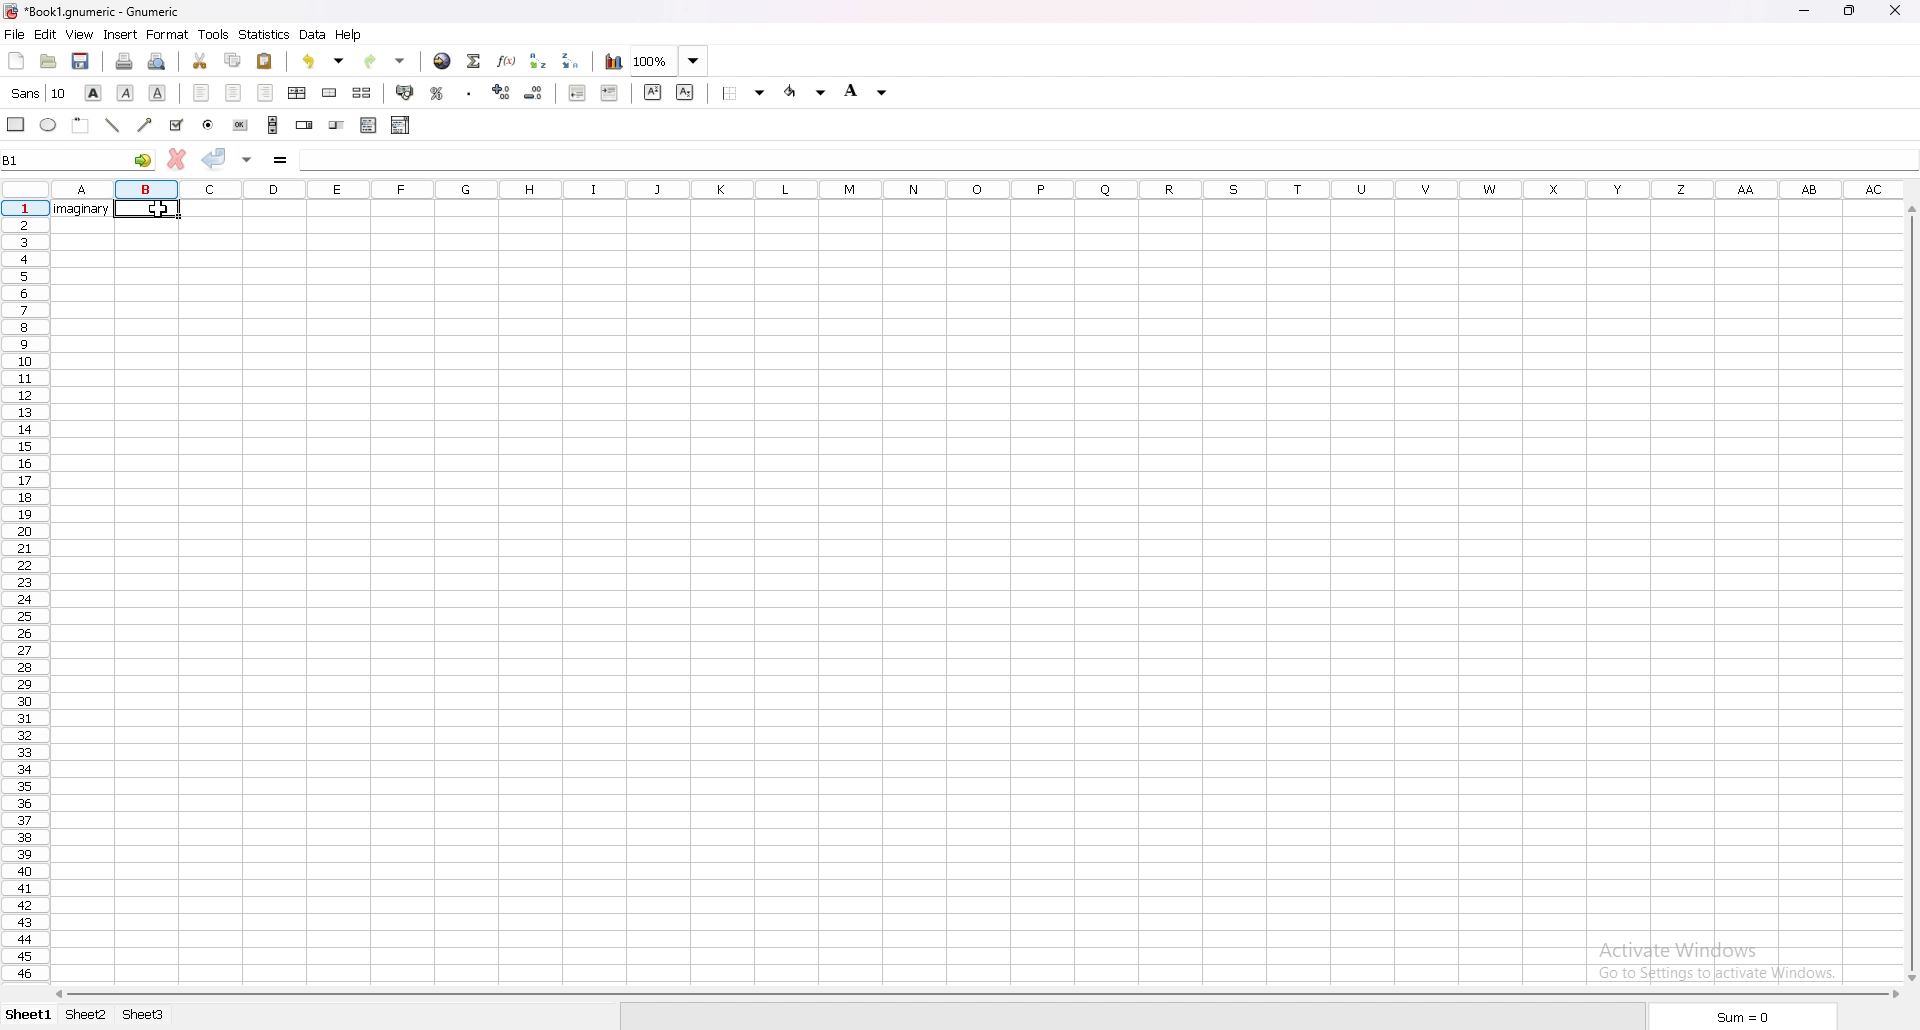 The height and width of the screenshot is (1030, 1920). Describe the element at coordinates (48, 126) in the screenshot. I see `ellipse` at that location.